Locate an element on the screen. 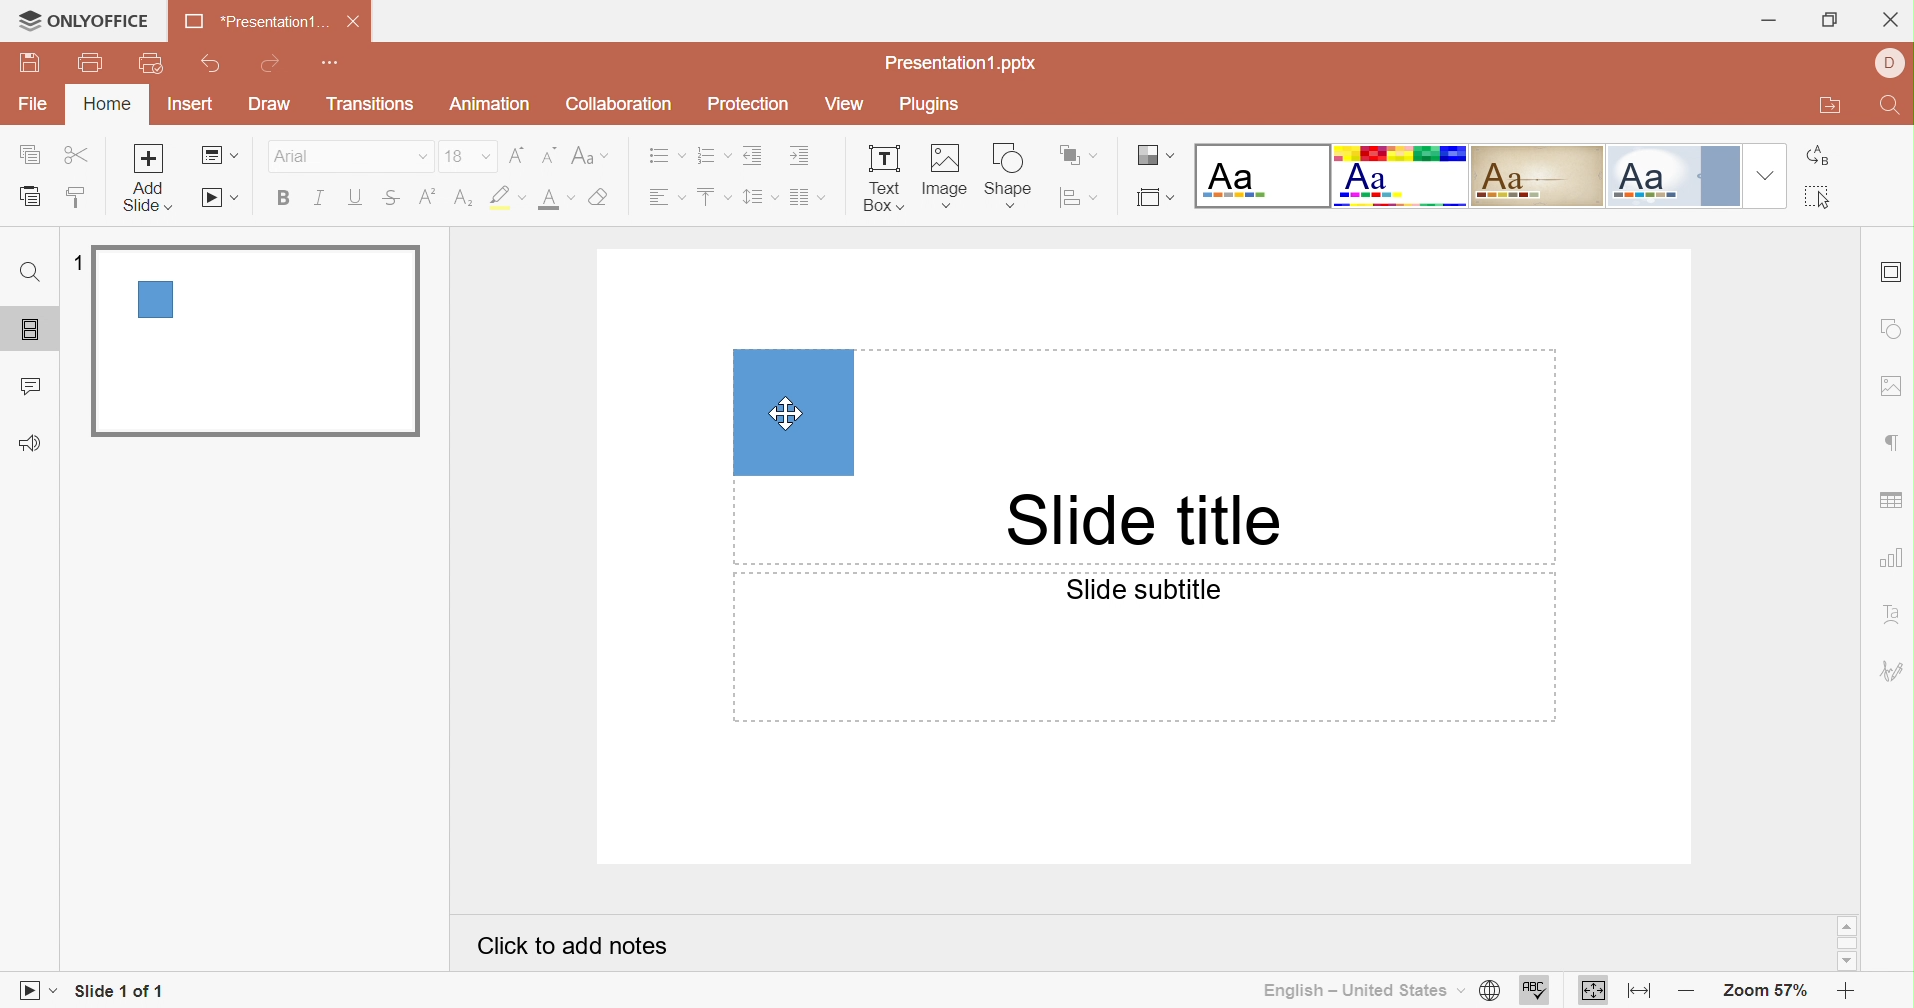 This screenshot has width=1914, height=1008. Paragraph settings is located at coordinates (1898, 444).